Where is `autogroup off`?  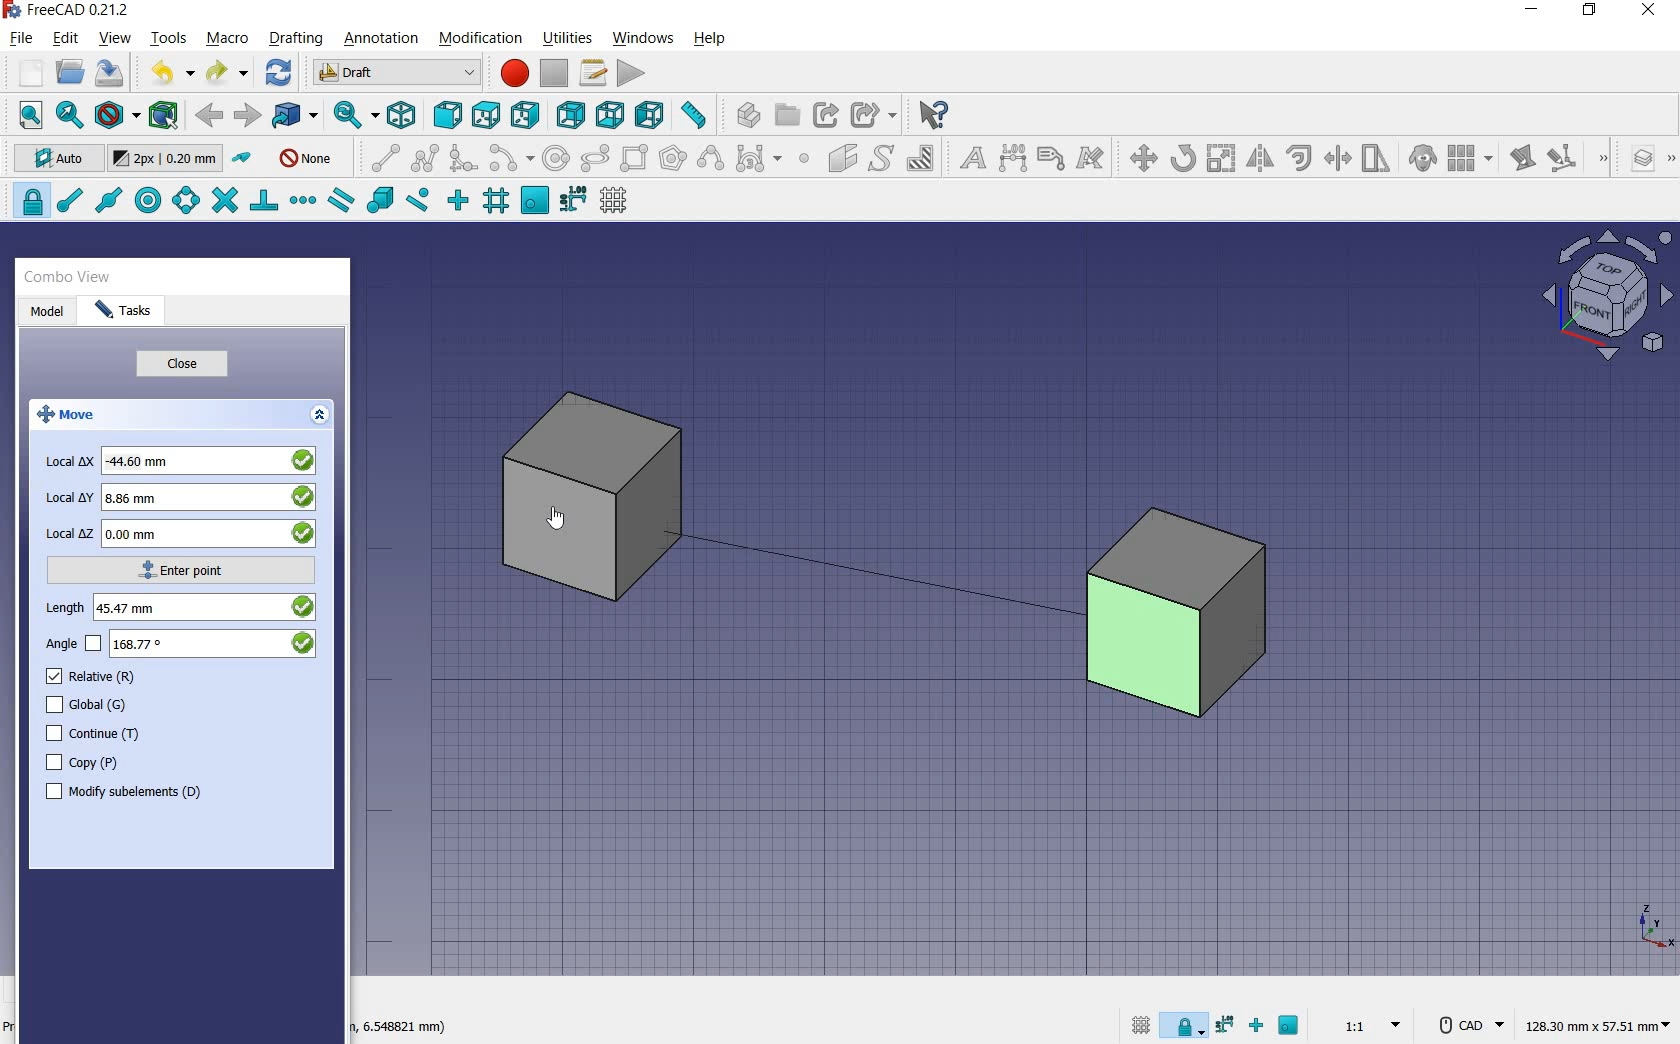 autogroup off is located at coordinates (305, 160).